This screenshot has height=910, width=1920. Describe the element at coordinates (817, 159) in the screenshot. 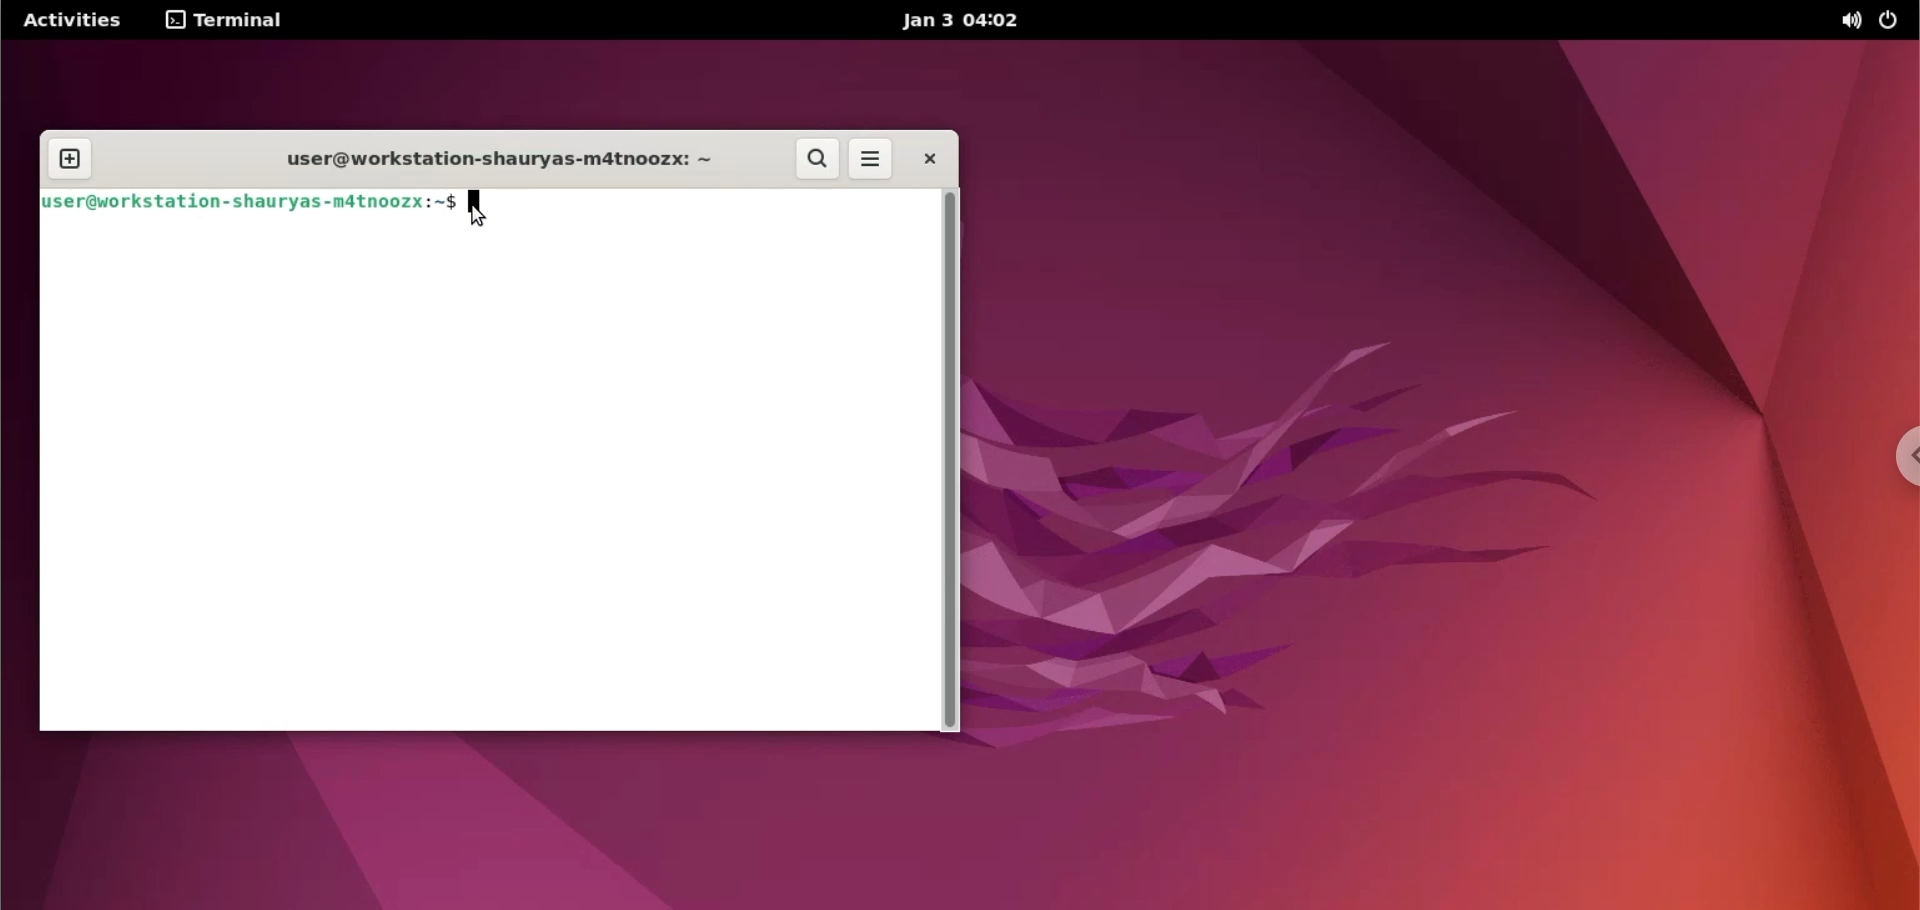

I see `search` at that location.